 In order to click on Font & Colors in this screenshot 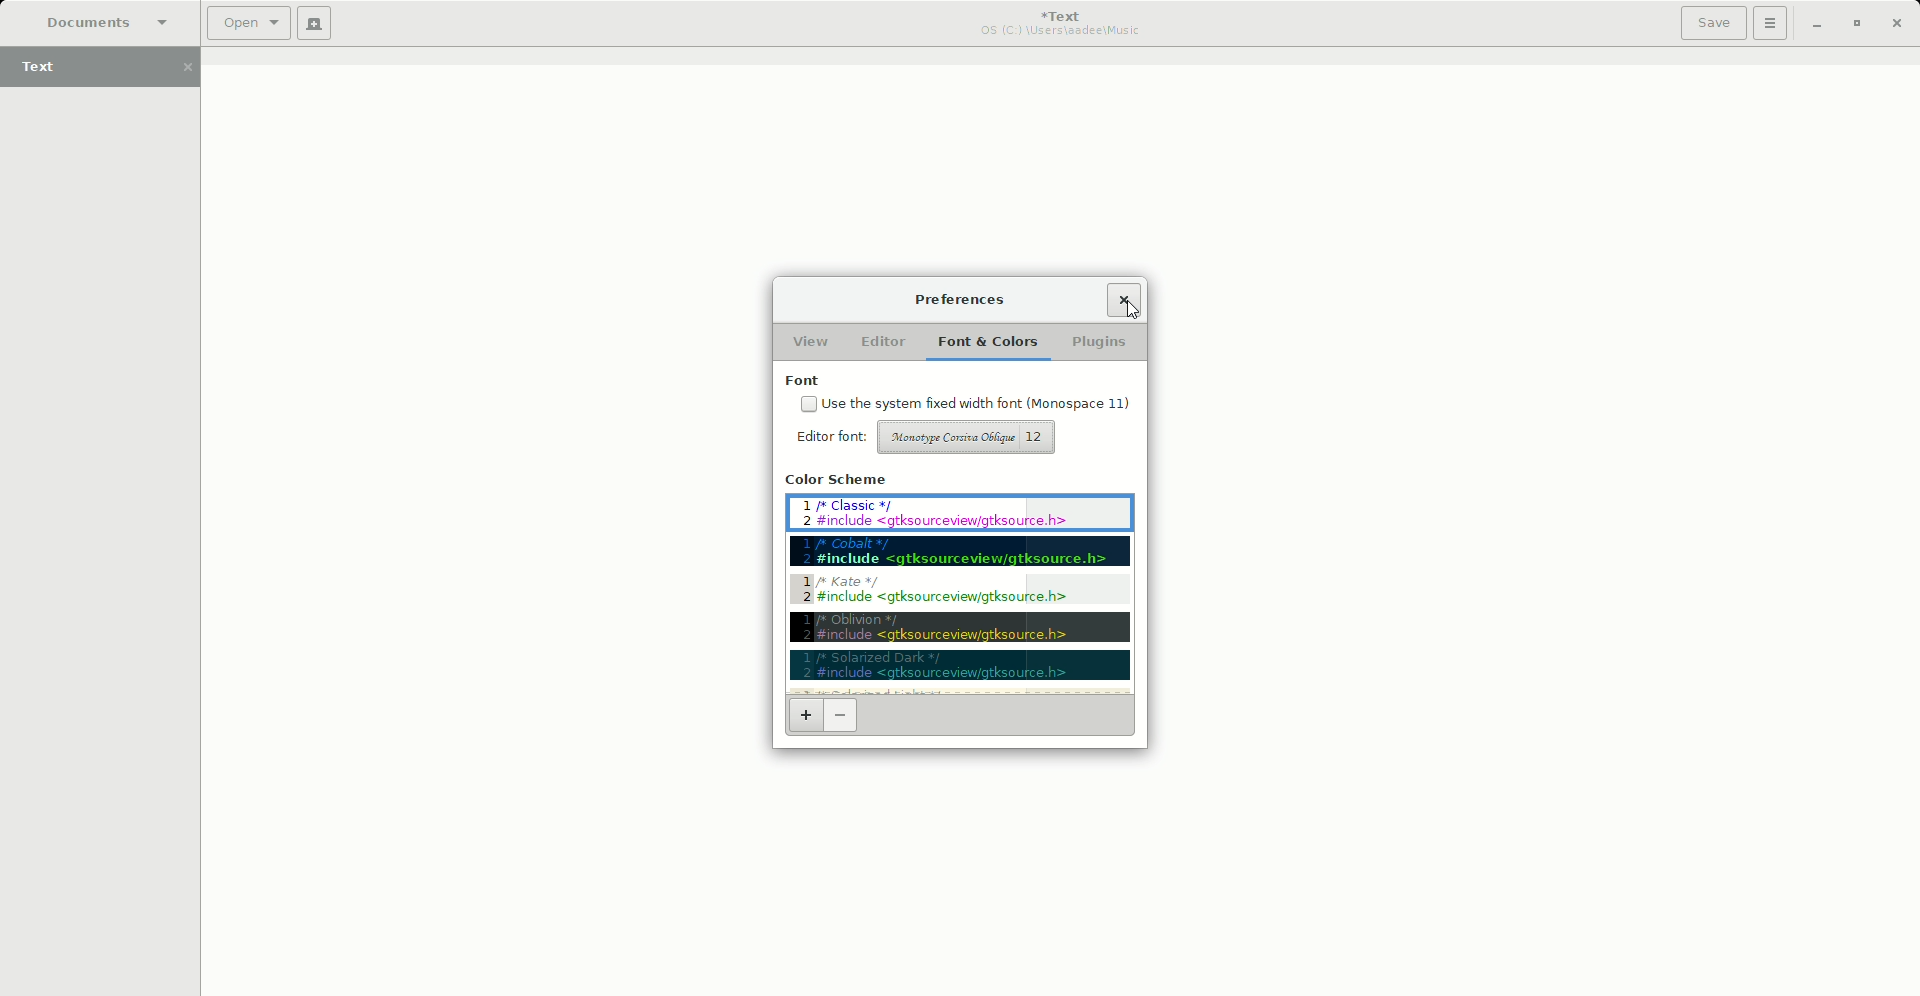, I will do `click(985, 341)`.